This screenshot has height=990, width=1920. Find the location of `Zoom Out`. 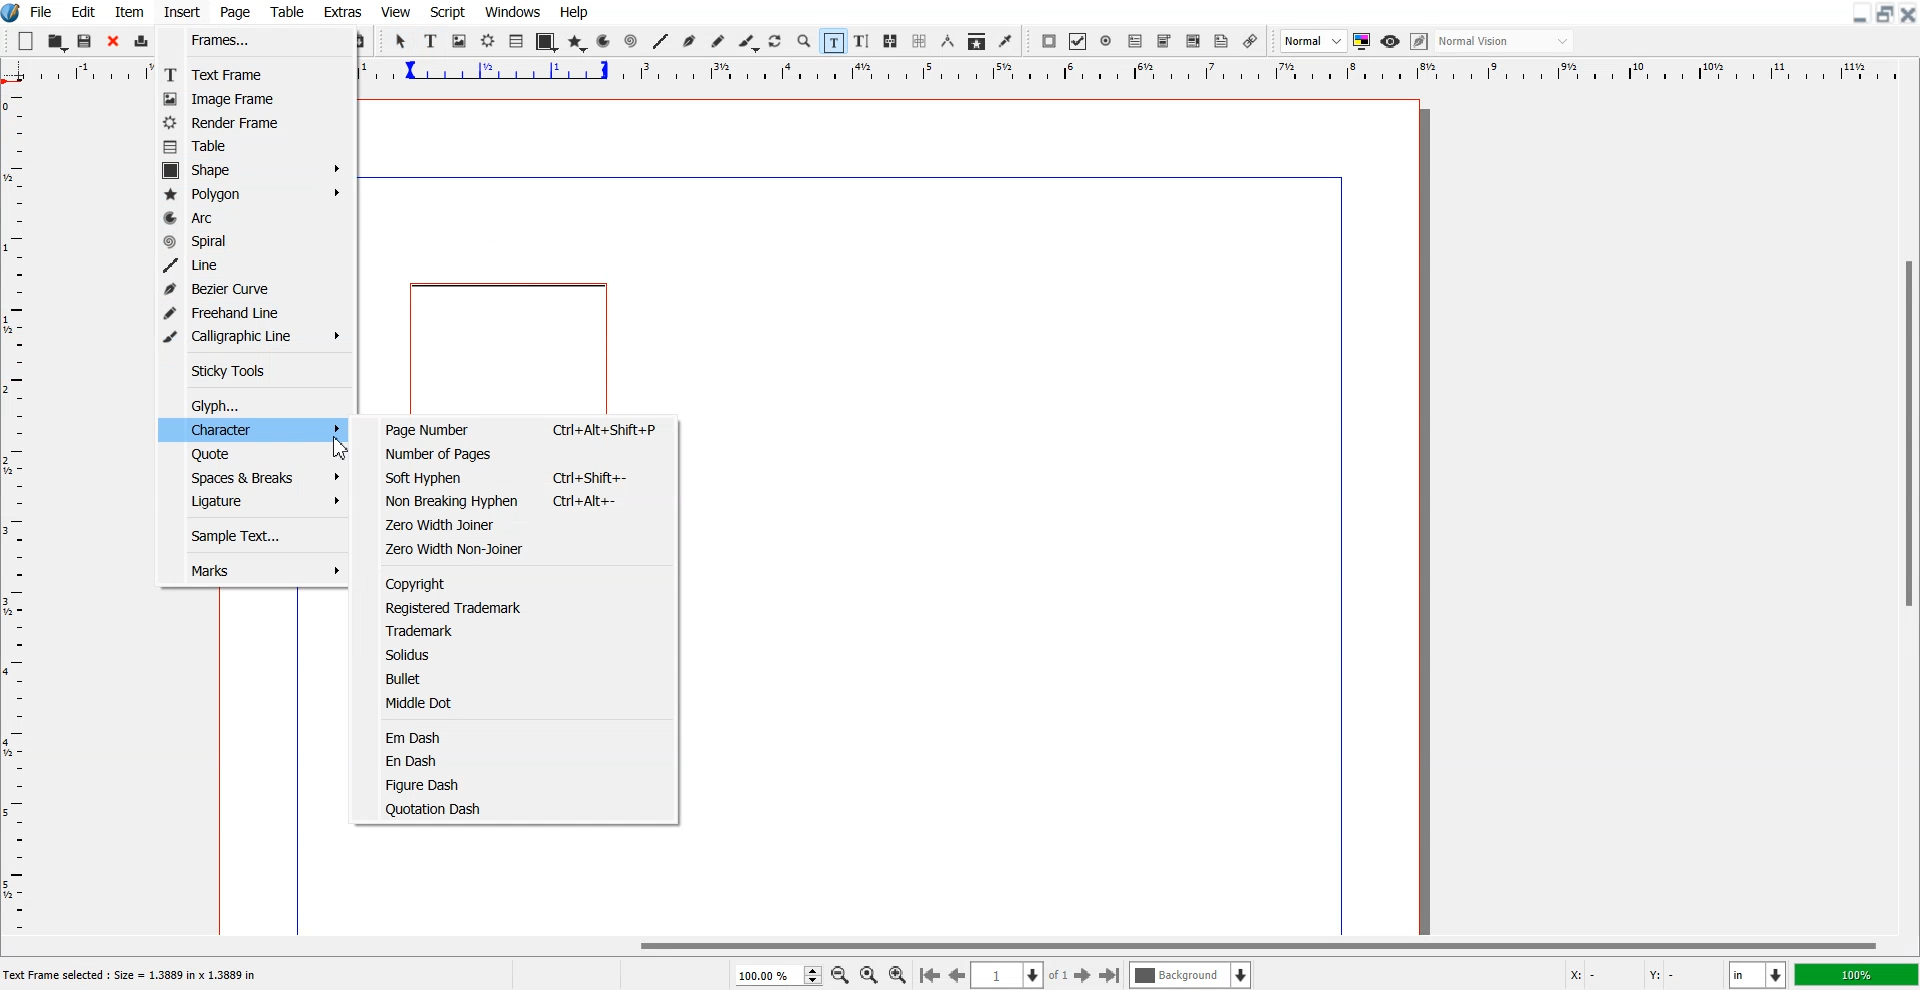

Zoom Out is located at coordinates (841, 976).